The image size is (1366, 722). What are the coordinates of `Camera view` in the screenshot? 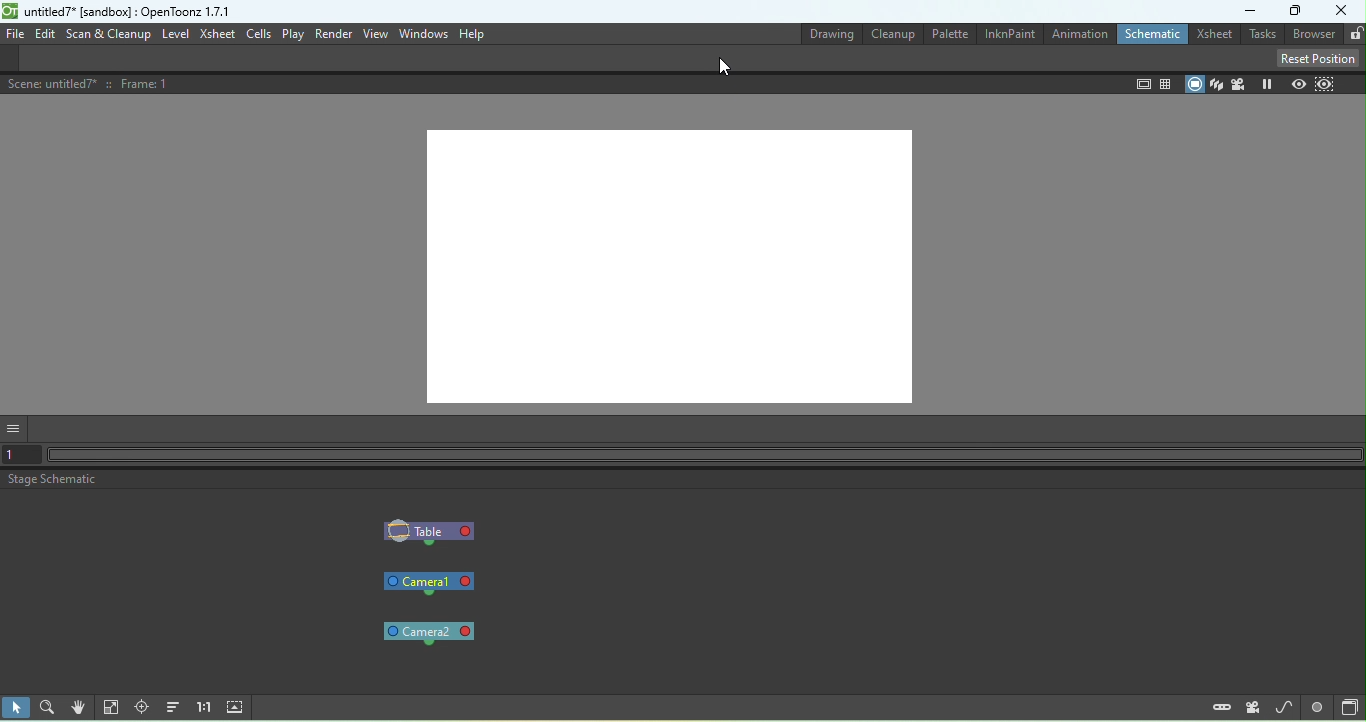 It's located at (1239, 84).